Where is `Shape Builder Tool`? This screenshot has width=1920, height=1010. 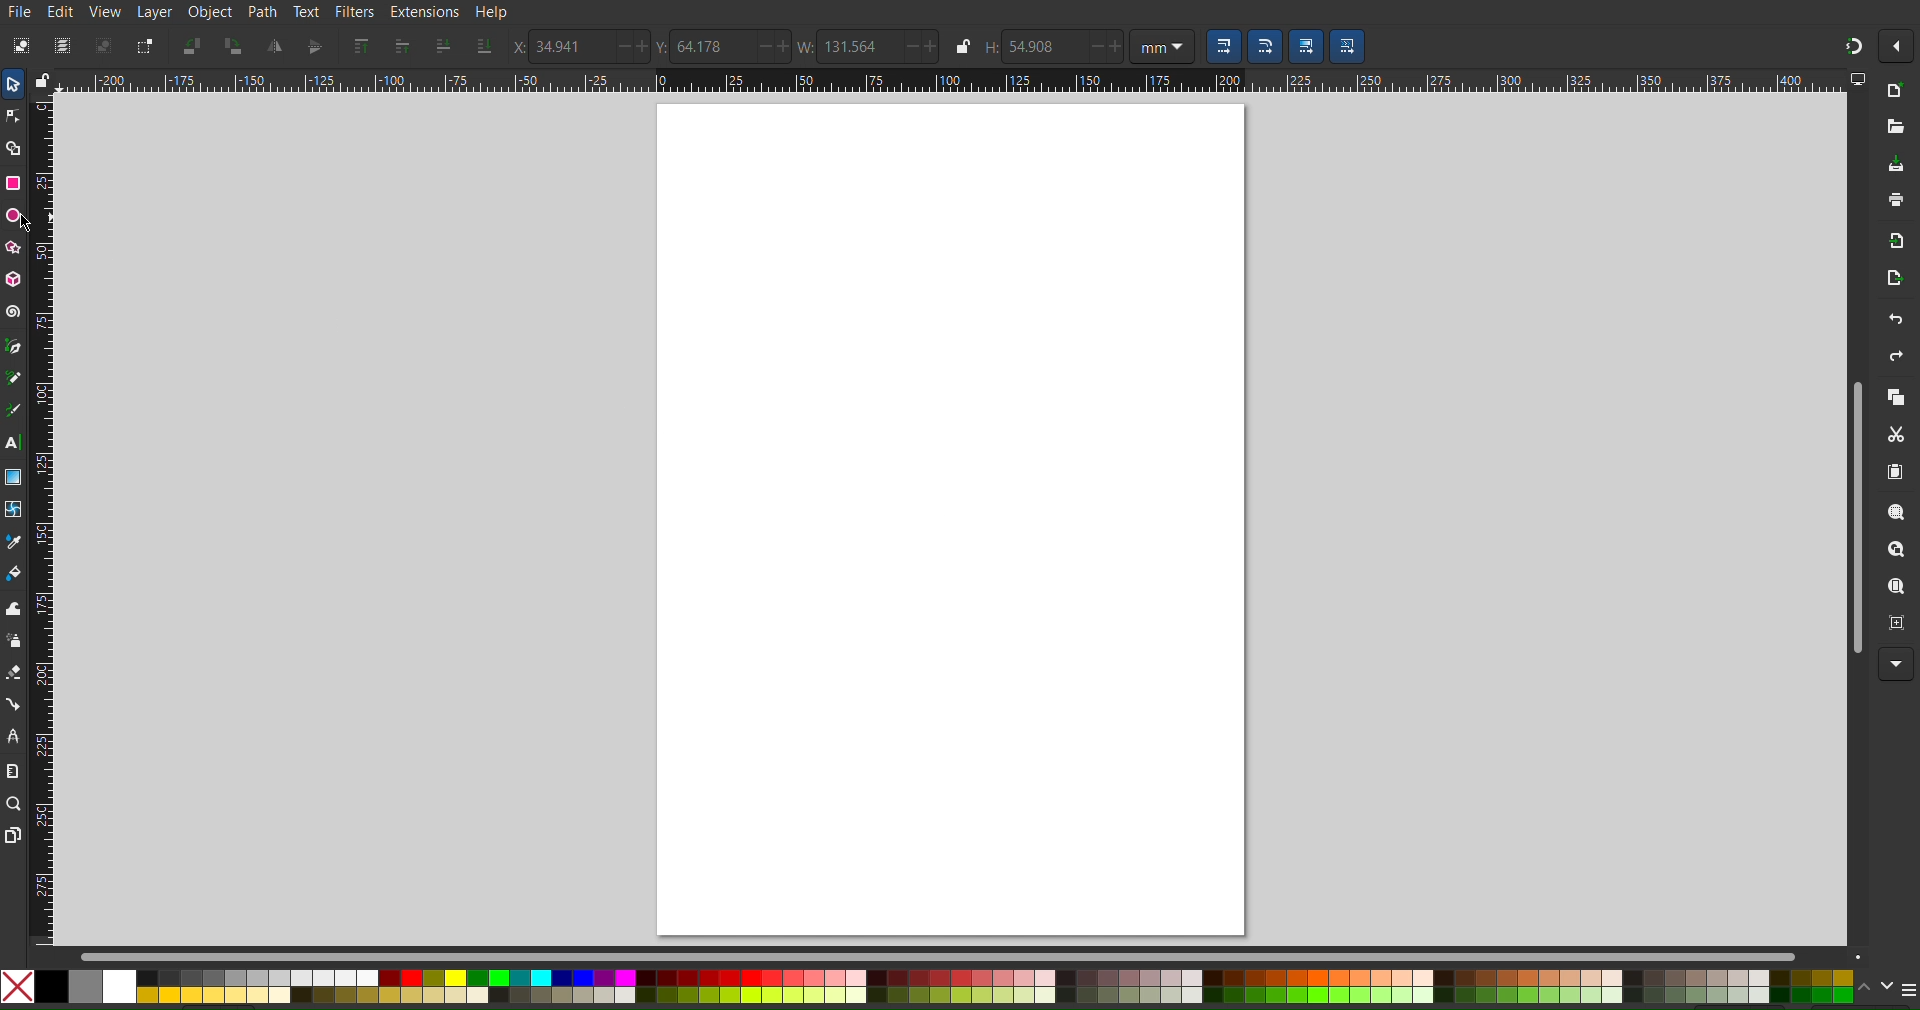
Shape Builder Tool is located at coordinates (14, 147).